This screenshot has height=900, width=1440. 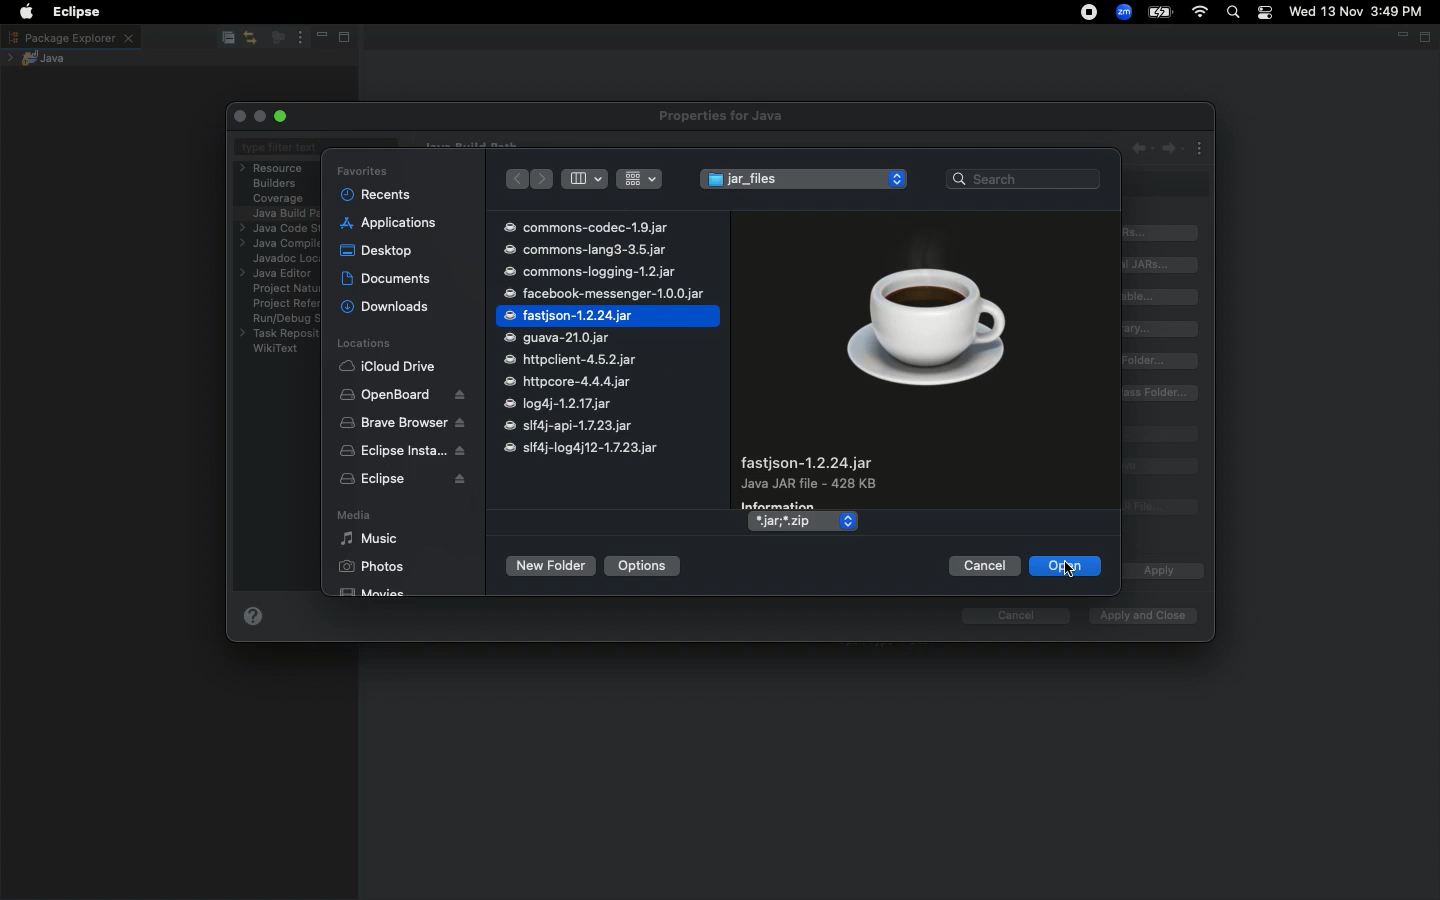 What do you see at coordinates (388, 367) in the screenshot?
I see `iCloud Drive` at bounding box center [388, 367].